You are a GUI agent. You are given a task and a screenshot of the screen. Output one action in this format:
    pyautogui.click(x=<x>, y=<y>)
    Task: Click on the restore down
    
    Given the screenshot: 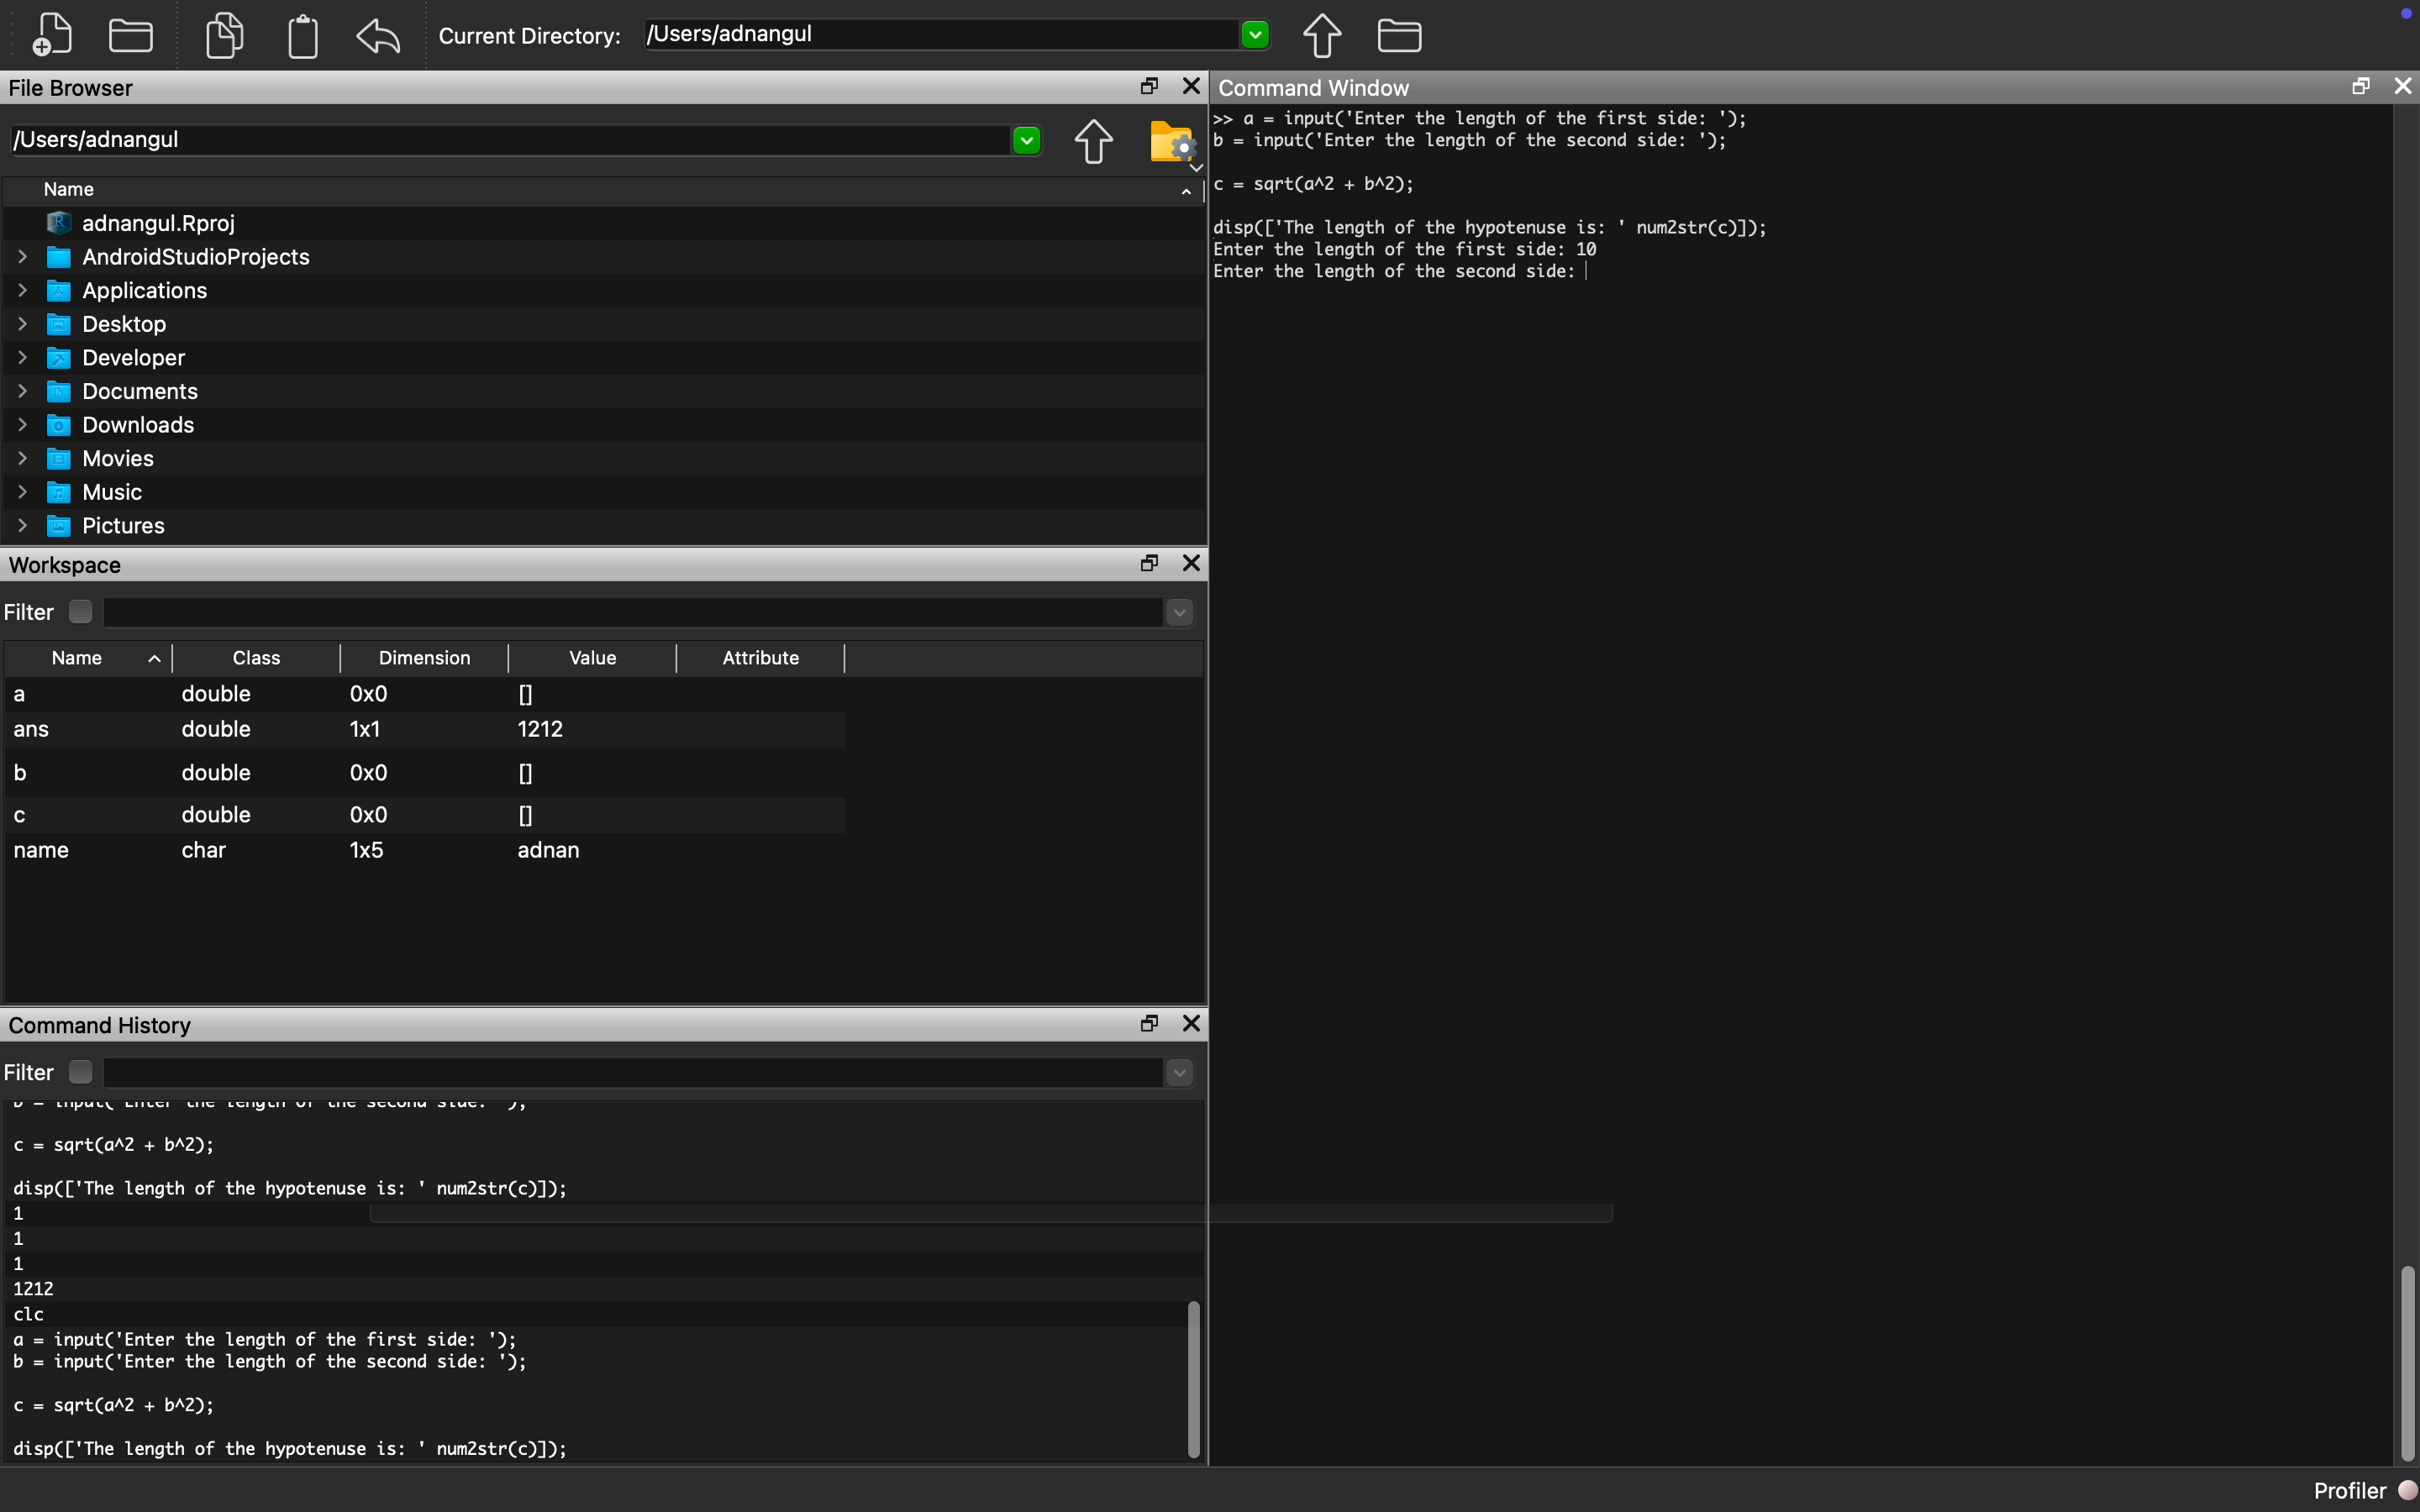 What is the action you would take?
    pyautogui.click(x=1152, y=564)
    